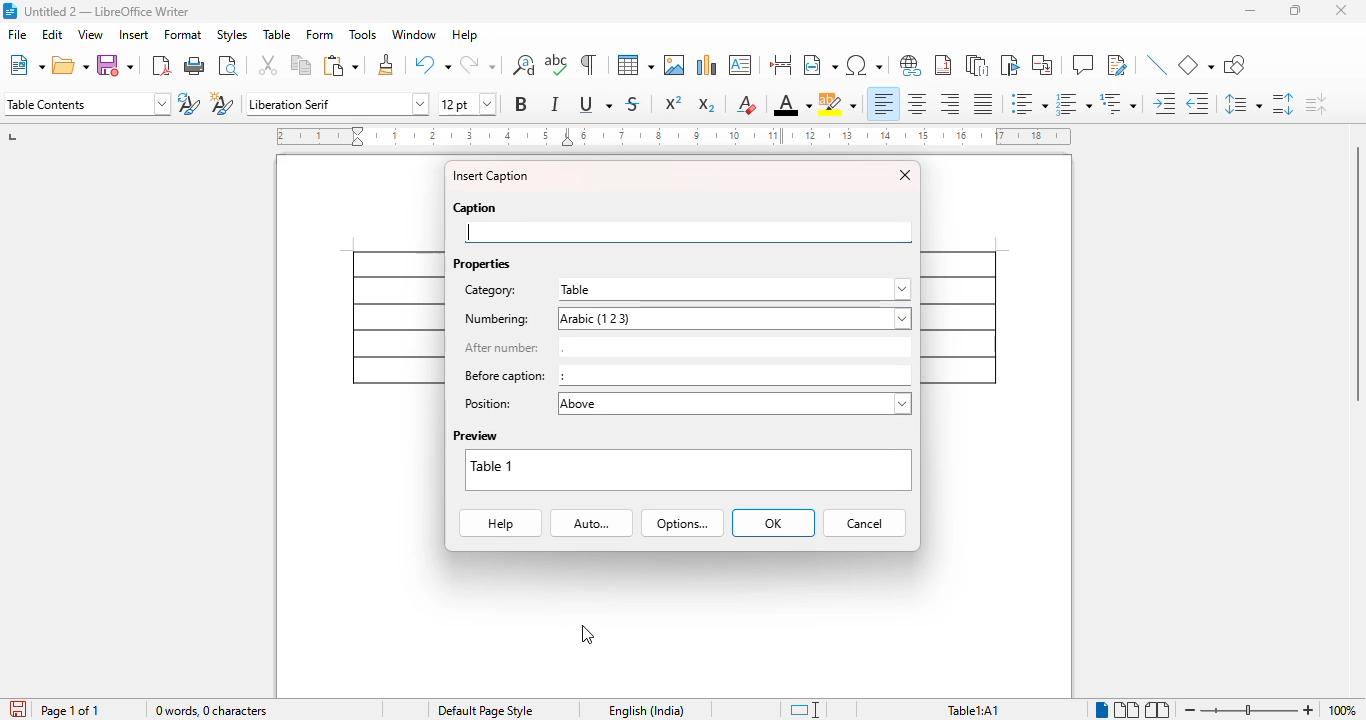  Describe the element at coordinates (708, 65) in the screenshot. I see `insert chart` at that location.